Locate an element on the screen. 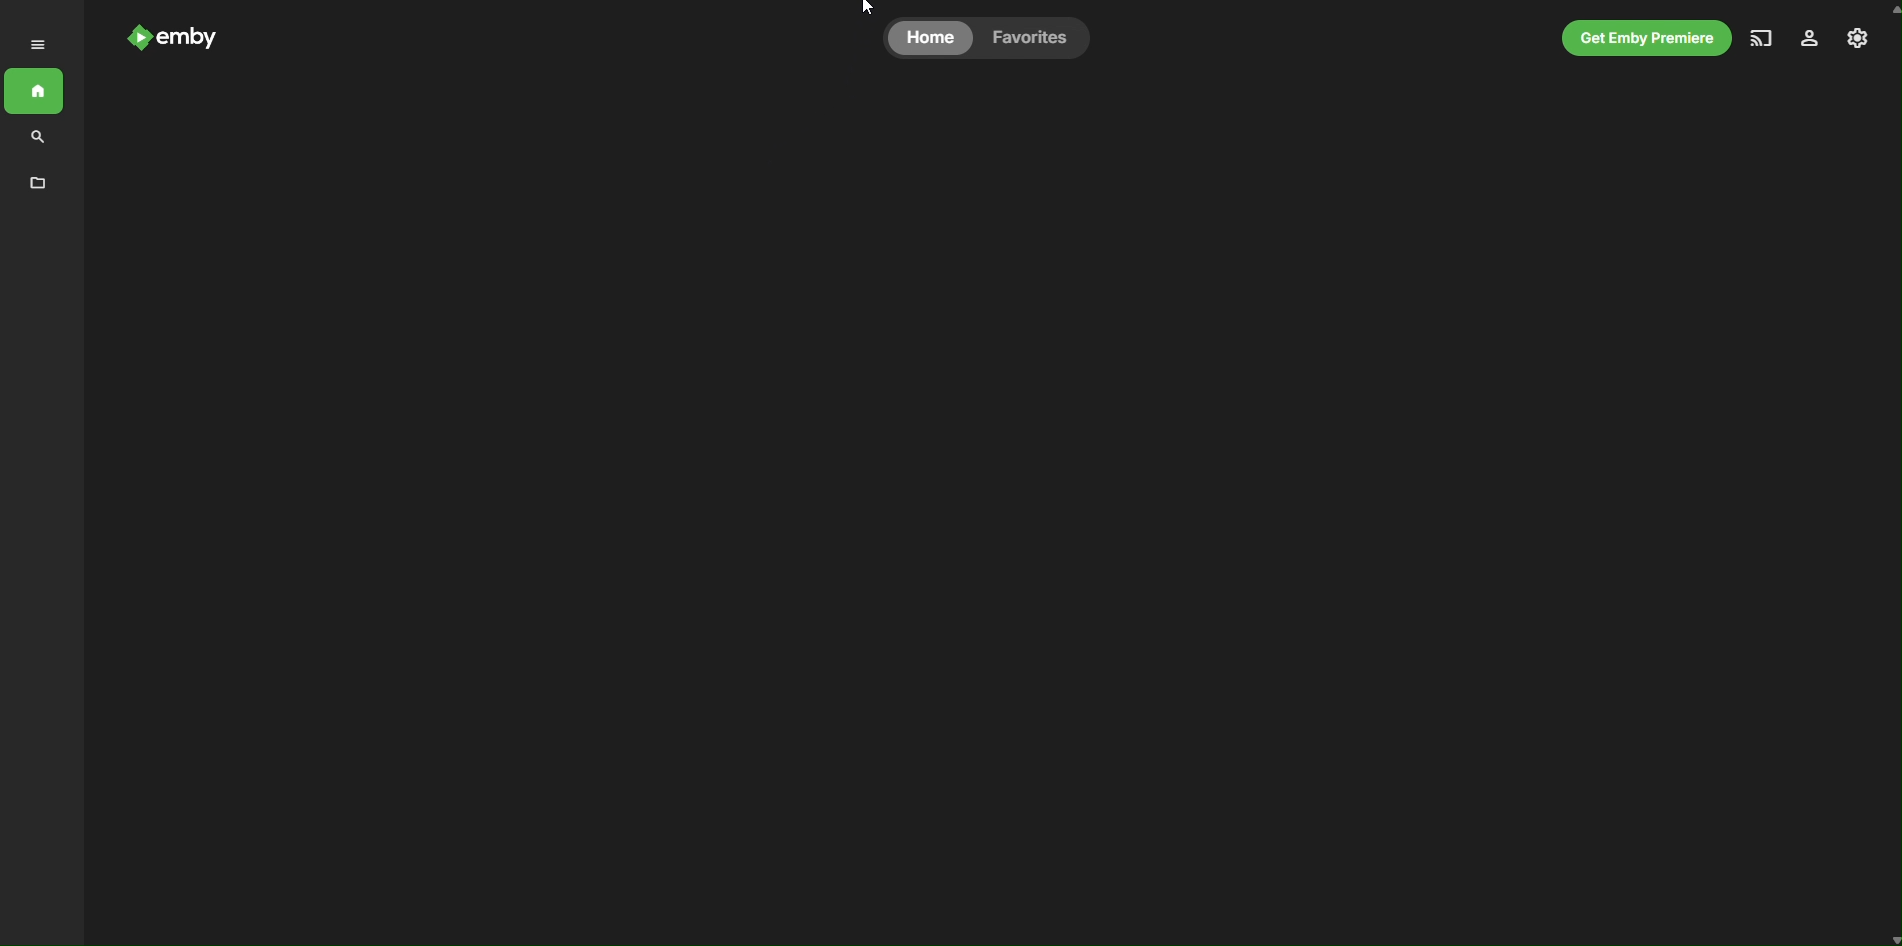 The image size is (1902, 946). Settings is located at coordinates (1861, 39).